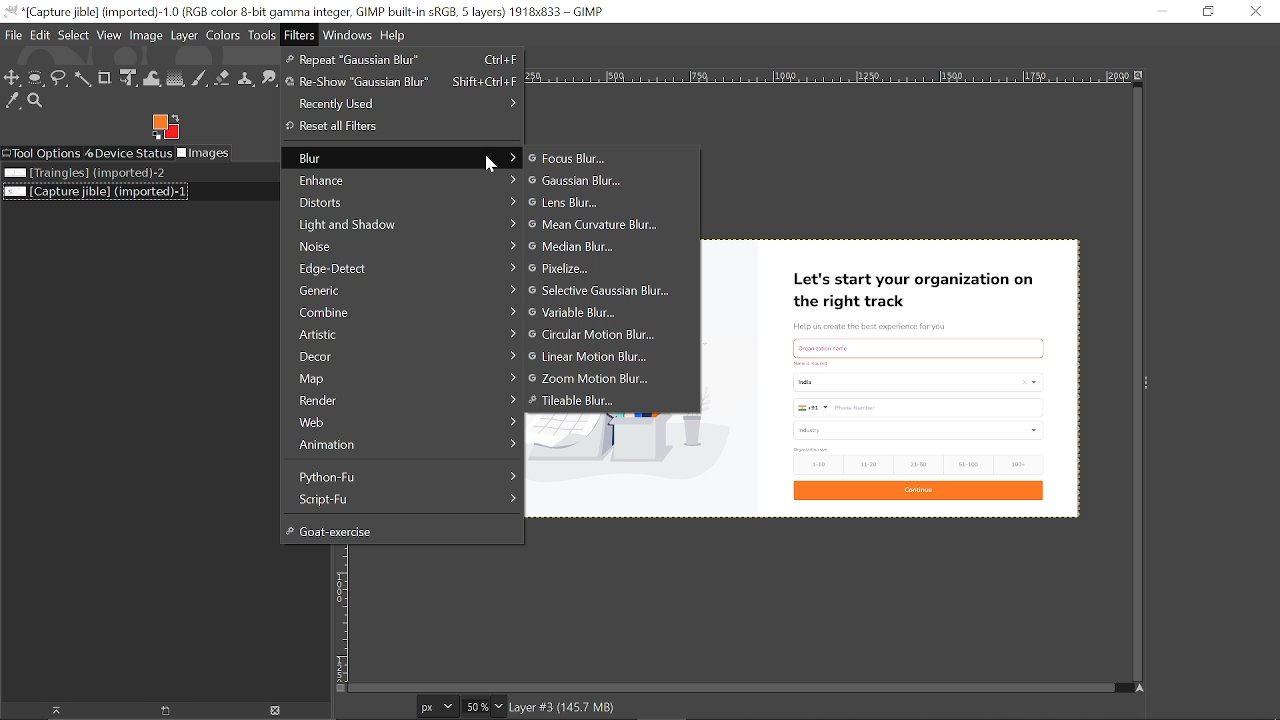 The width and height of the screenshot is (1280, 720). I want to click on Current image info, so click(563, 707).